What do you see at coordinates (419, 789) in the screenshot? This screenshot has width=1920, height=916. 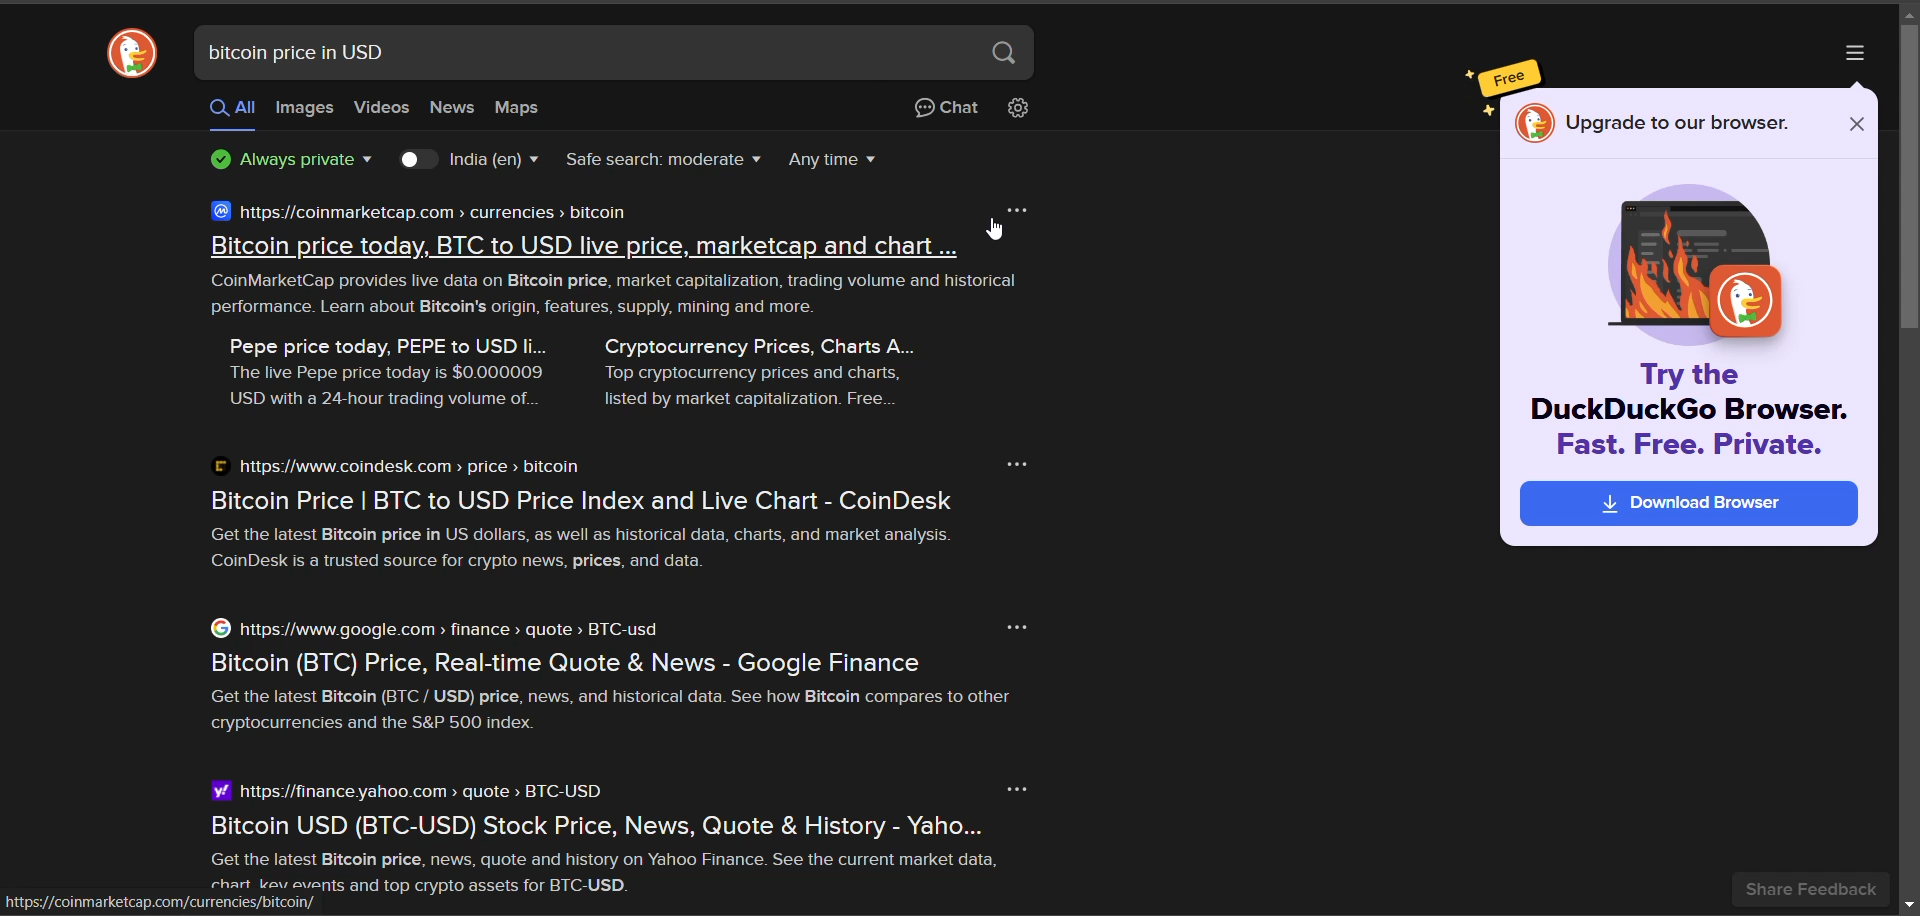 I see `https://finance yahoo.com > quote > BTC-USD` at bounding box center [419, 789].